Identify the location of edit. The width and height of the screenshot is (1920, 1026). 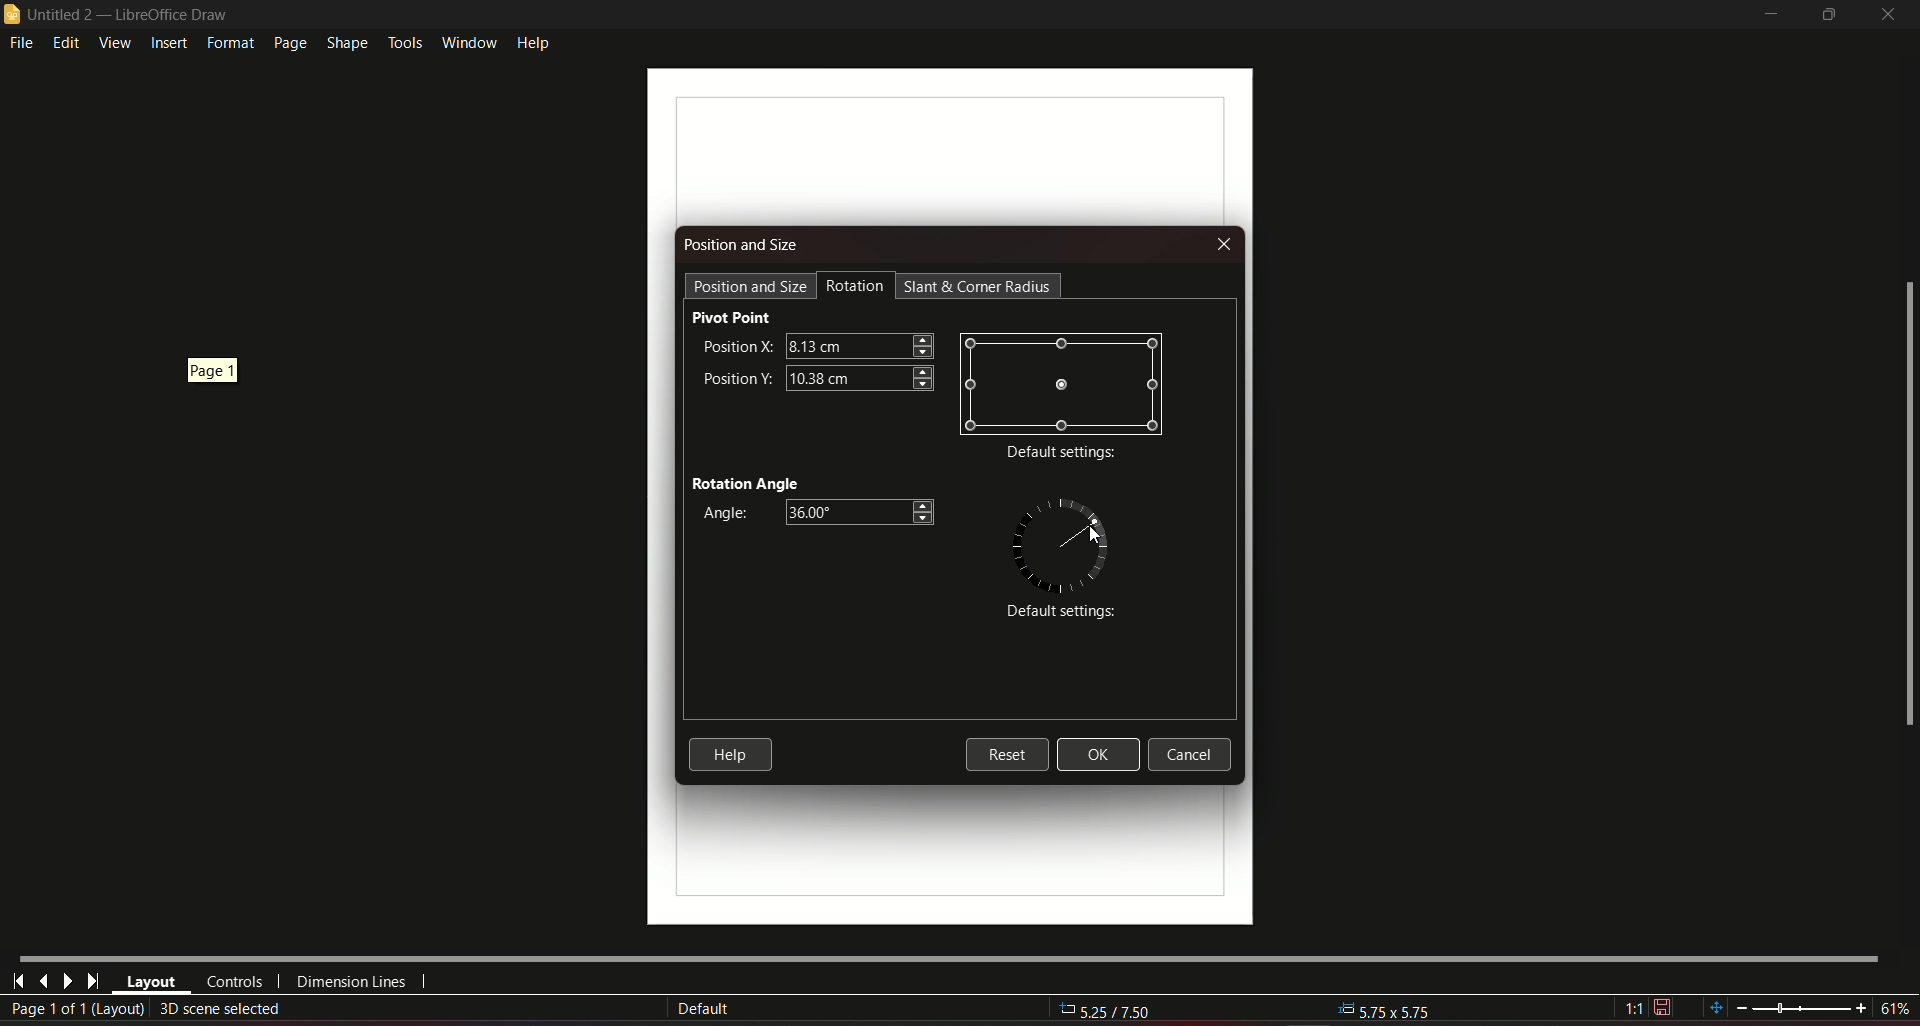
(67, 42).